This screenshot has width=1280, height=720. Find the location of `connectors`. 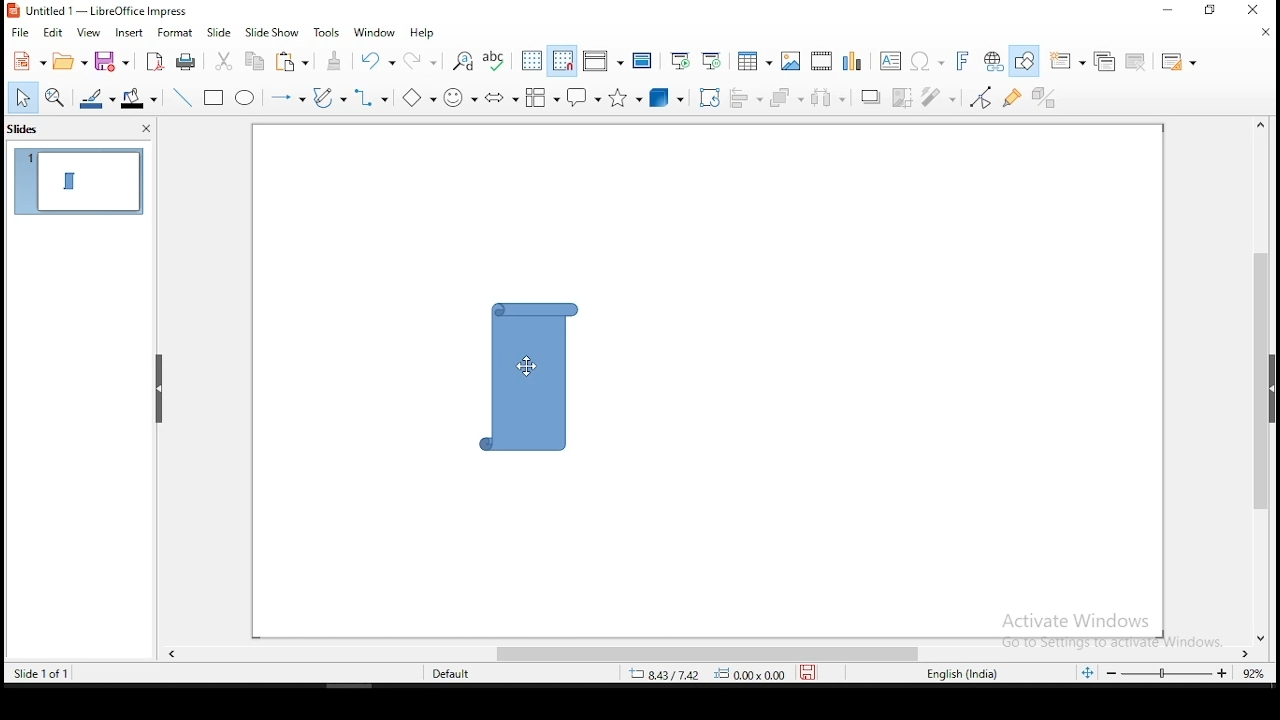

connectors is located at coordinates (375, 97).